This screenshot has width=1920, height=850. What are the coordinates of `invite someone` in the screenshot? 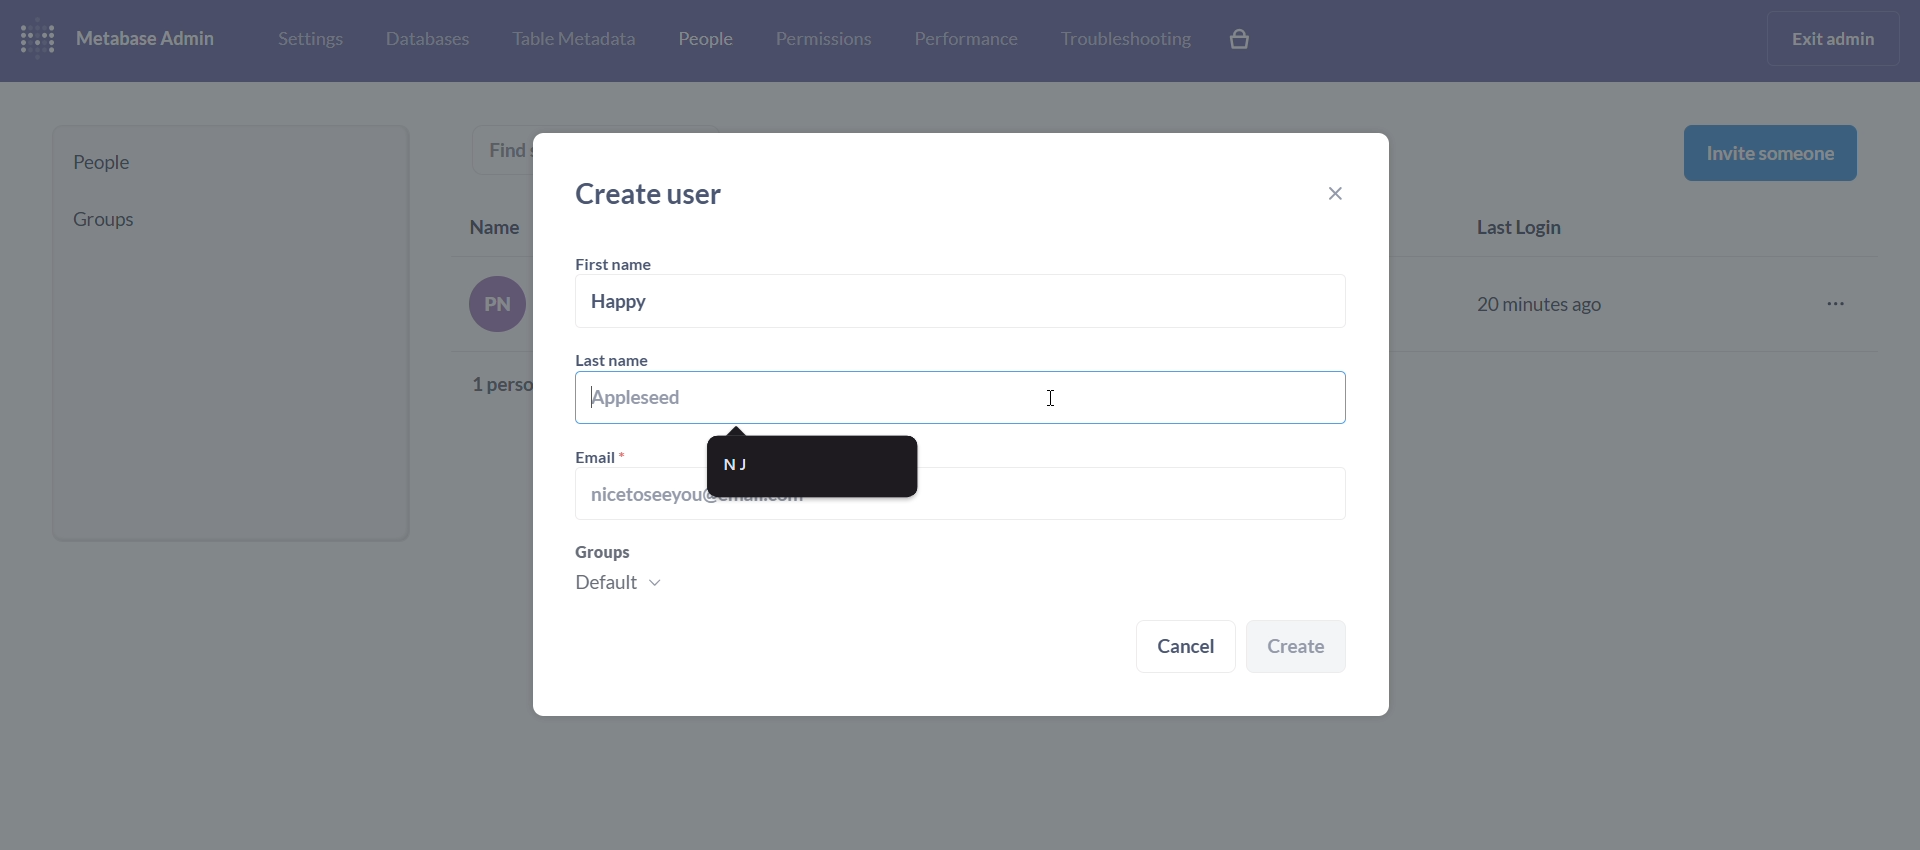 It's located at (1770, 152).